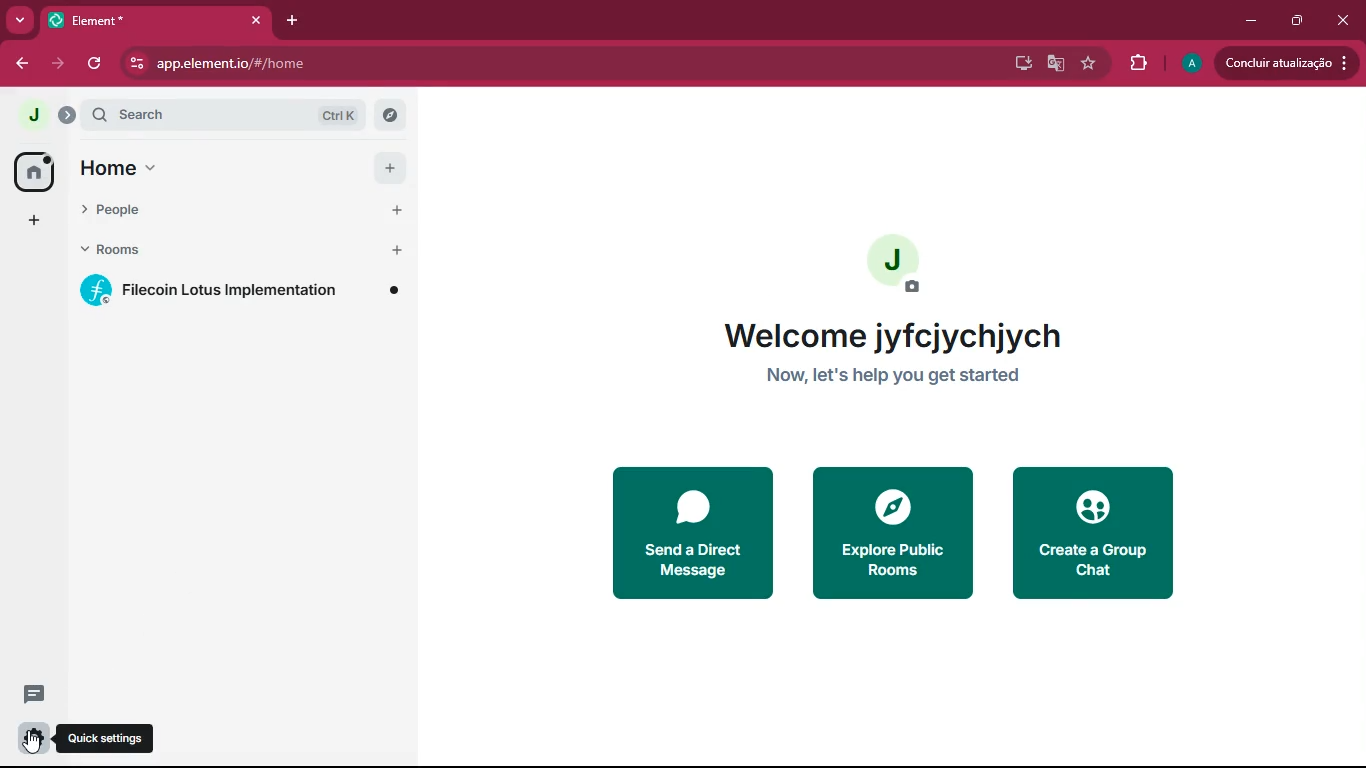 The height and width of the screenshot is (768, 1366). I want to click on send a direct message, so click(688, 530).